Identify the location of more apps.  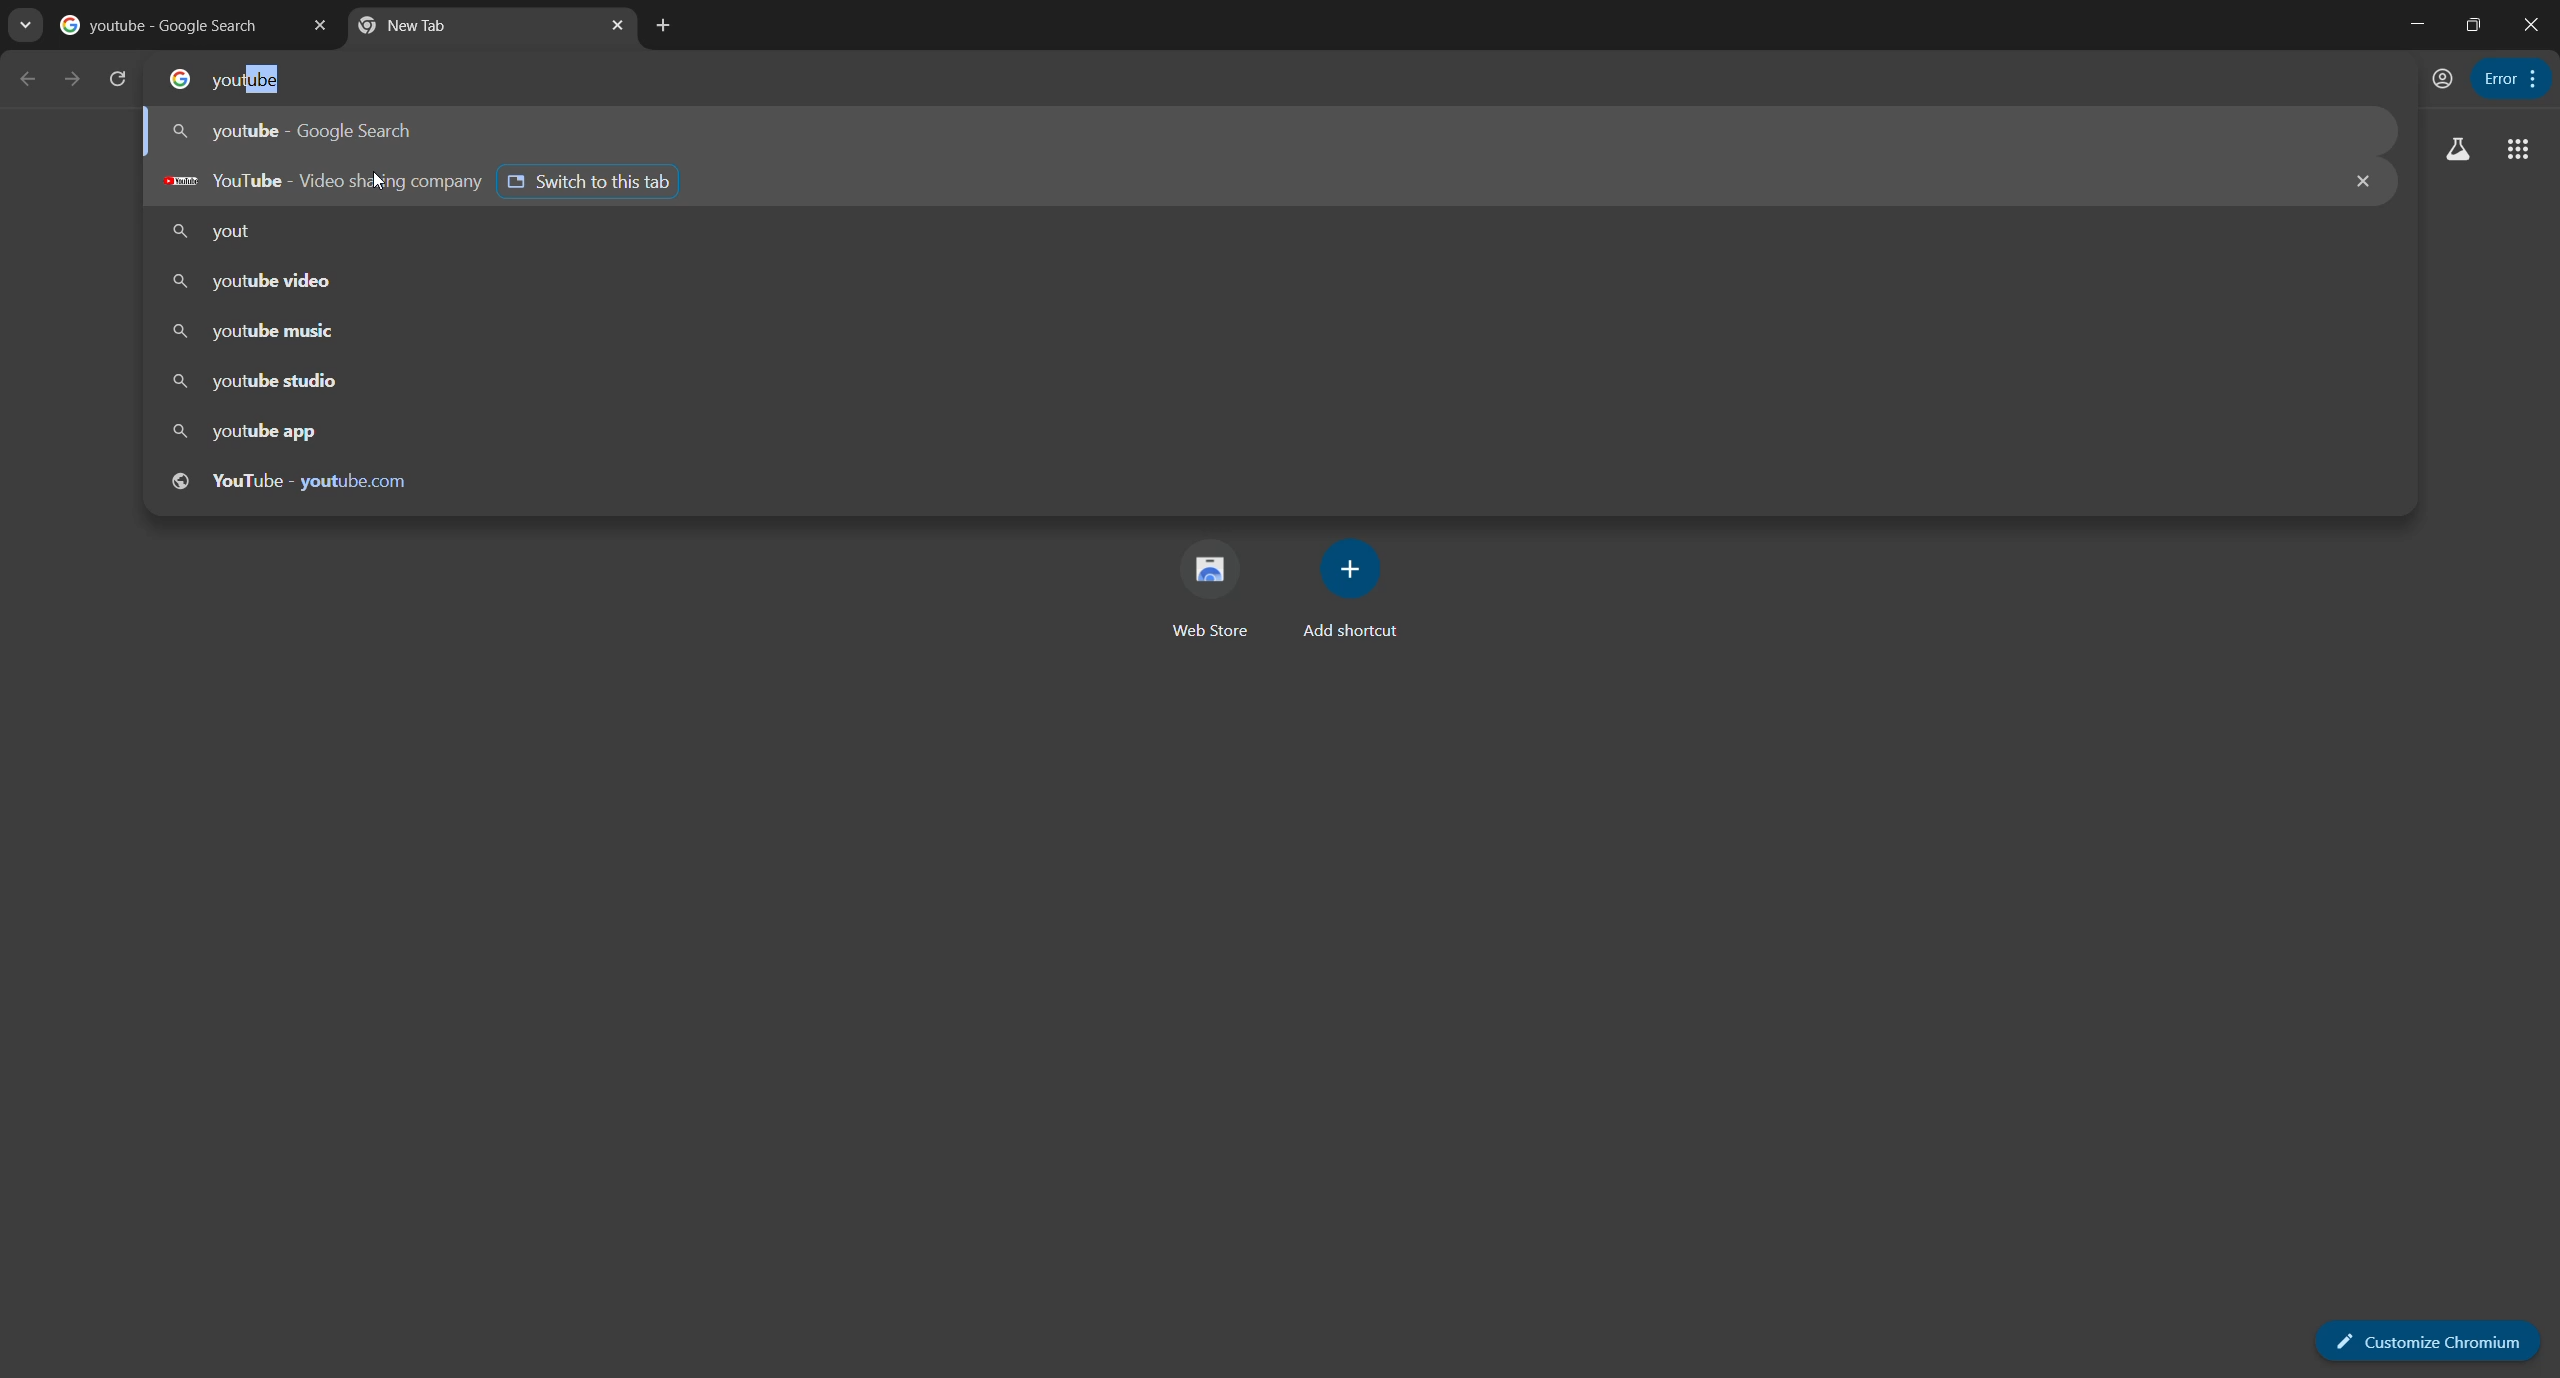
(2514, 151).